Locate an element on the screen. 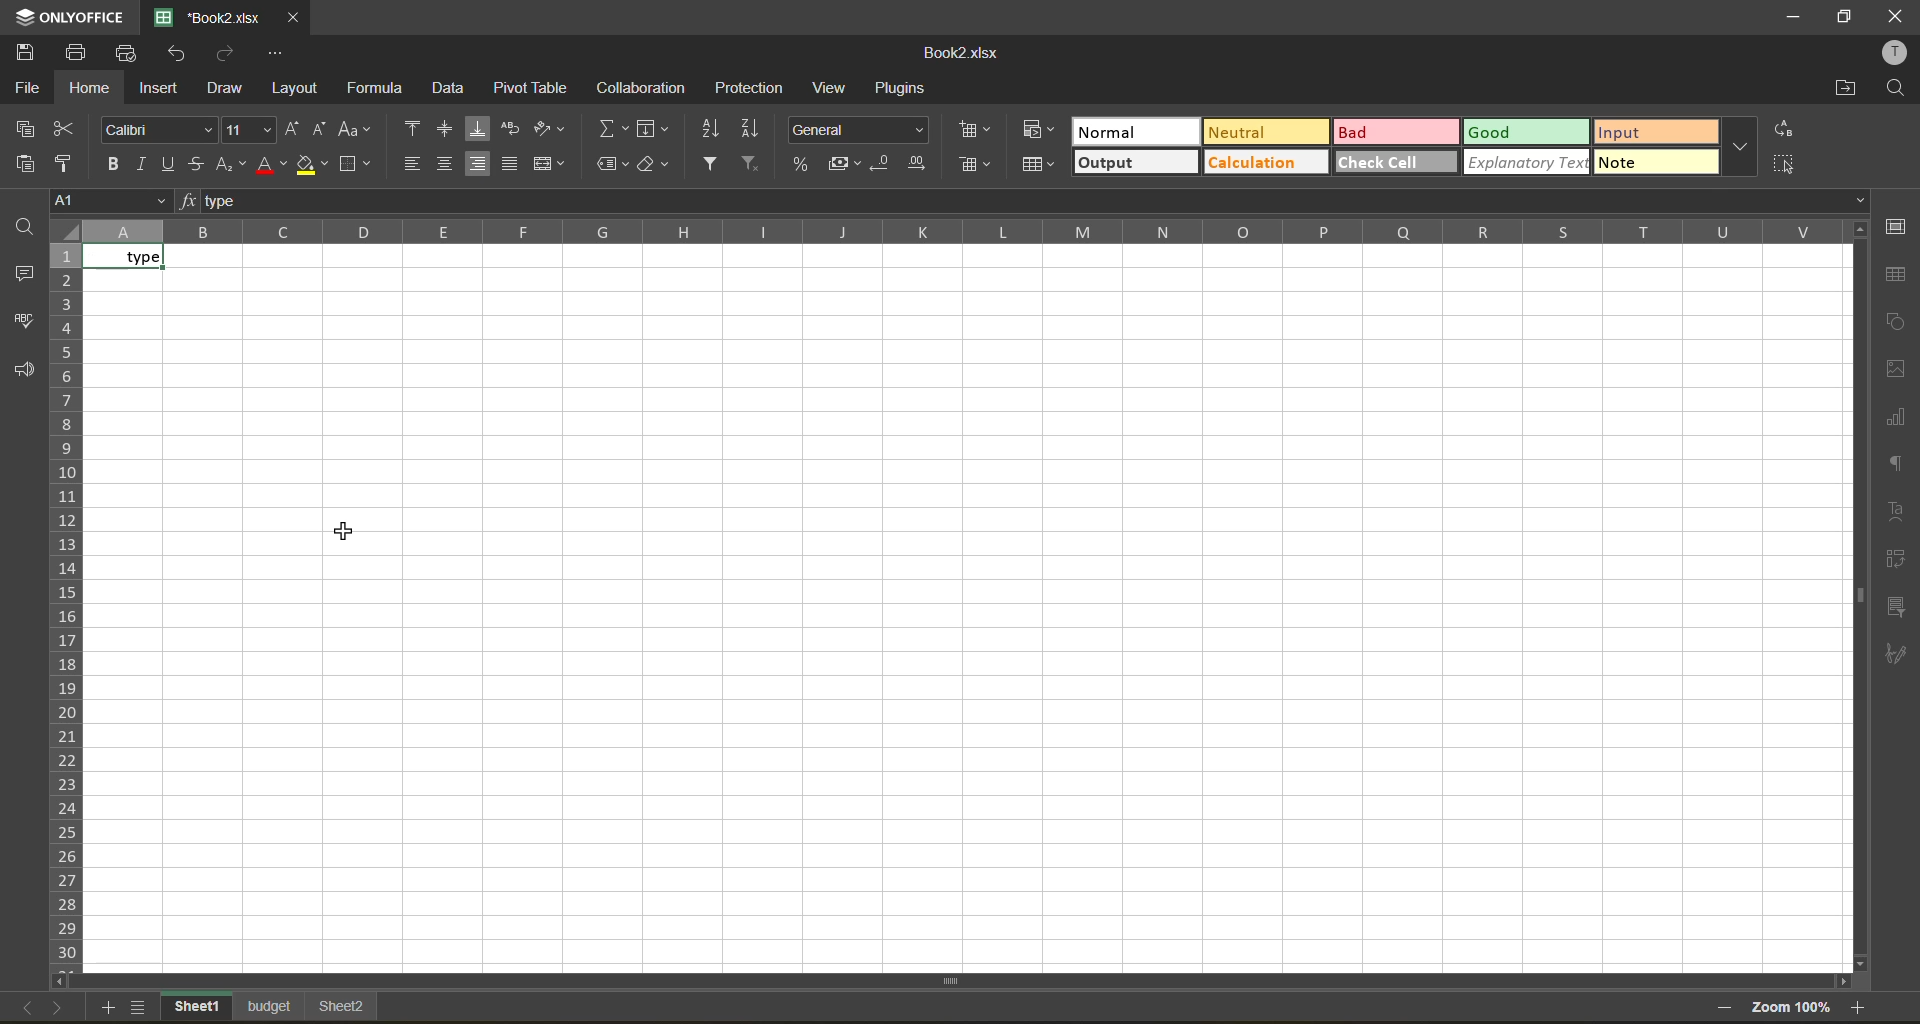 Image resolution: width=1920 pixels, height=1024 pixels. cursor is located at coordinates (352, 529).